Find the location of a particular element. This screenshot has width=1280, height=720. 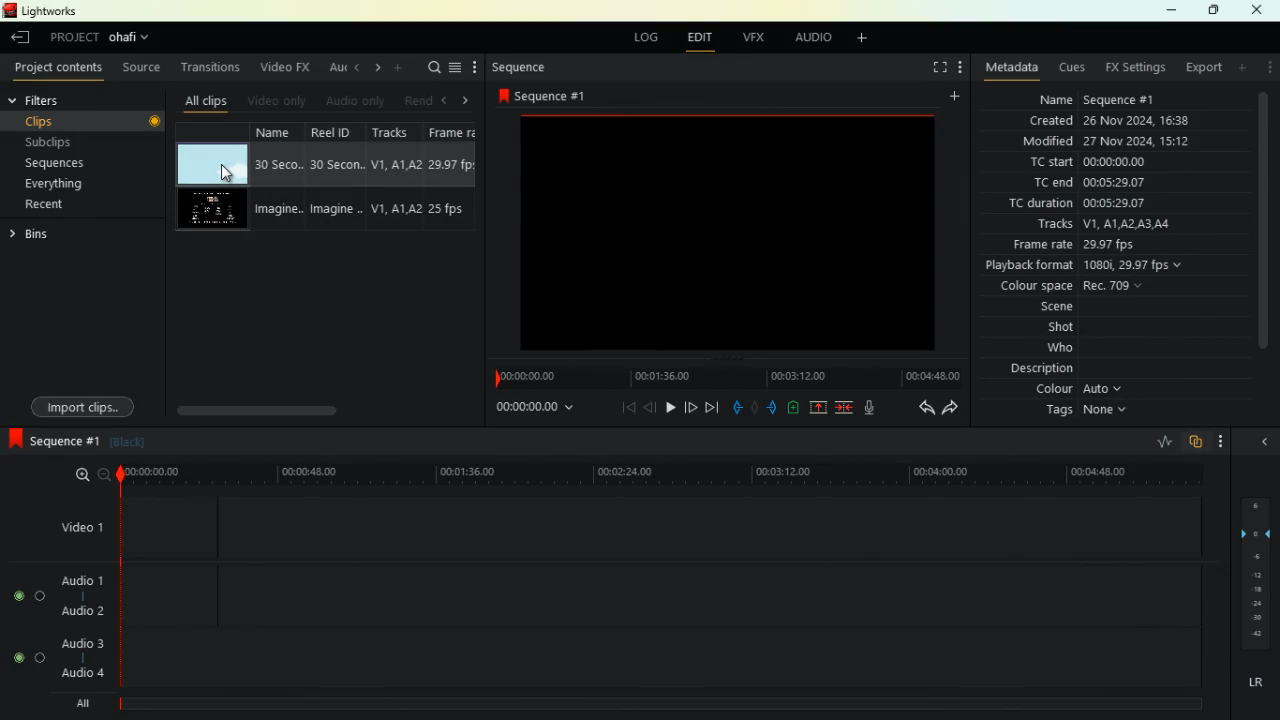

more is located at coordinates (472, 64).